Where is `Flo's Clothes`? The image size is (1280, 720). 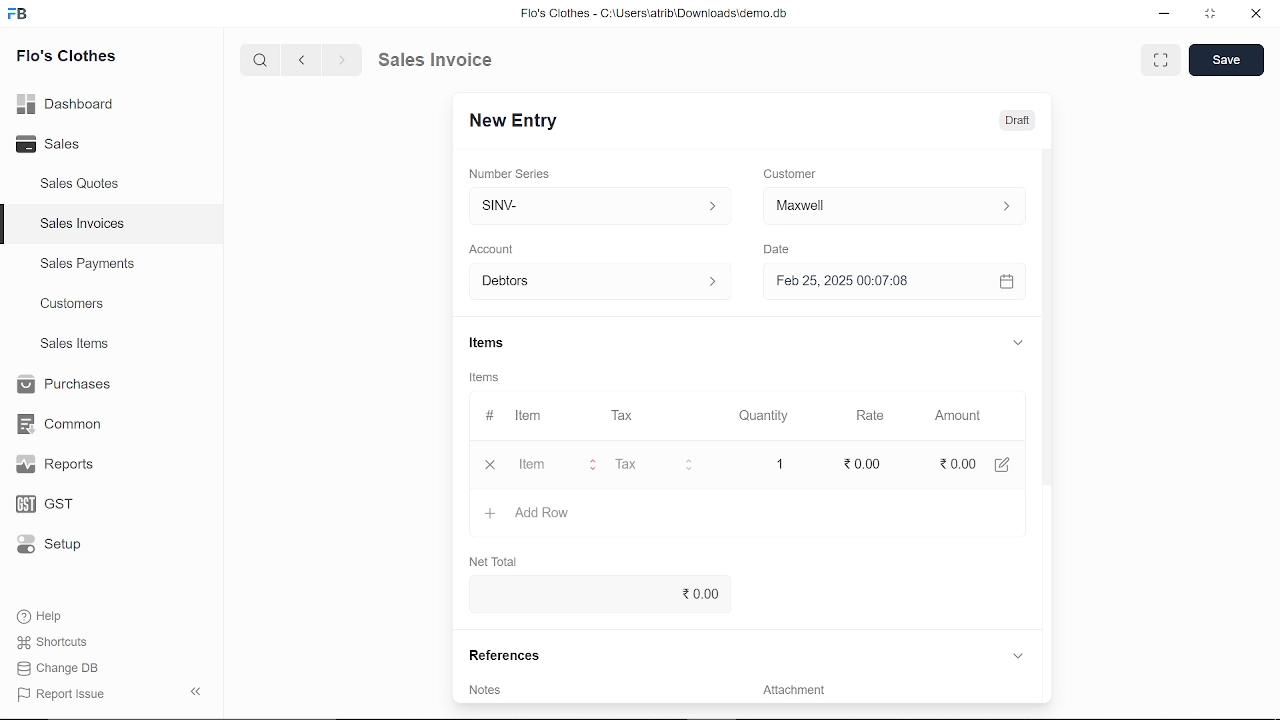 Flo's Clothes is located at coordinates (64, 59).